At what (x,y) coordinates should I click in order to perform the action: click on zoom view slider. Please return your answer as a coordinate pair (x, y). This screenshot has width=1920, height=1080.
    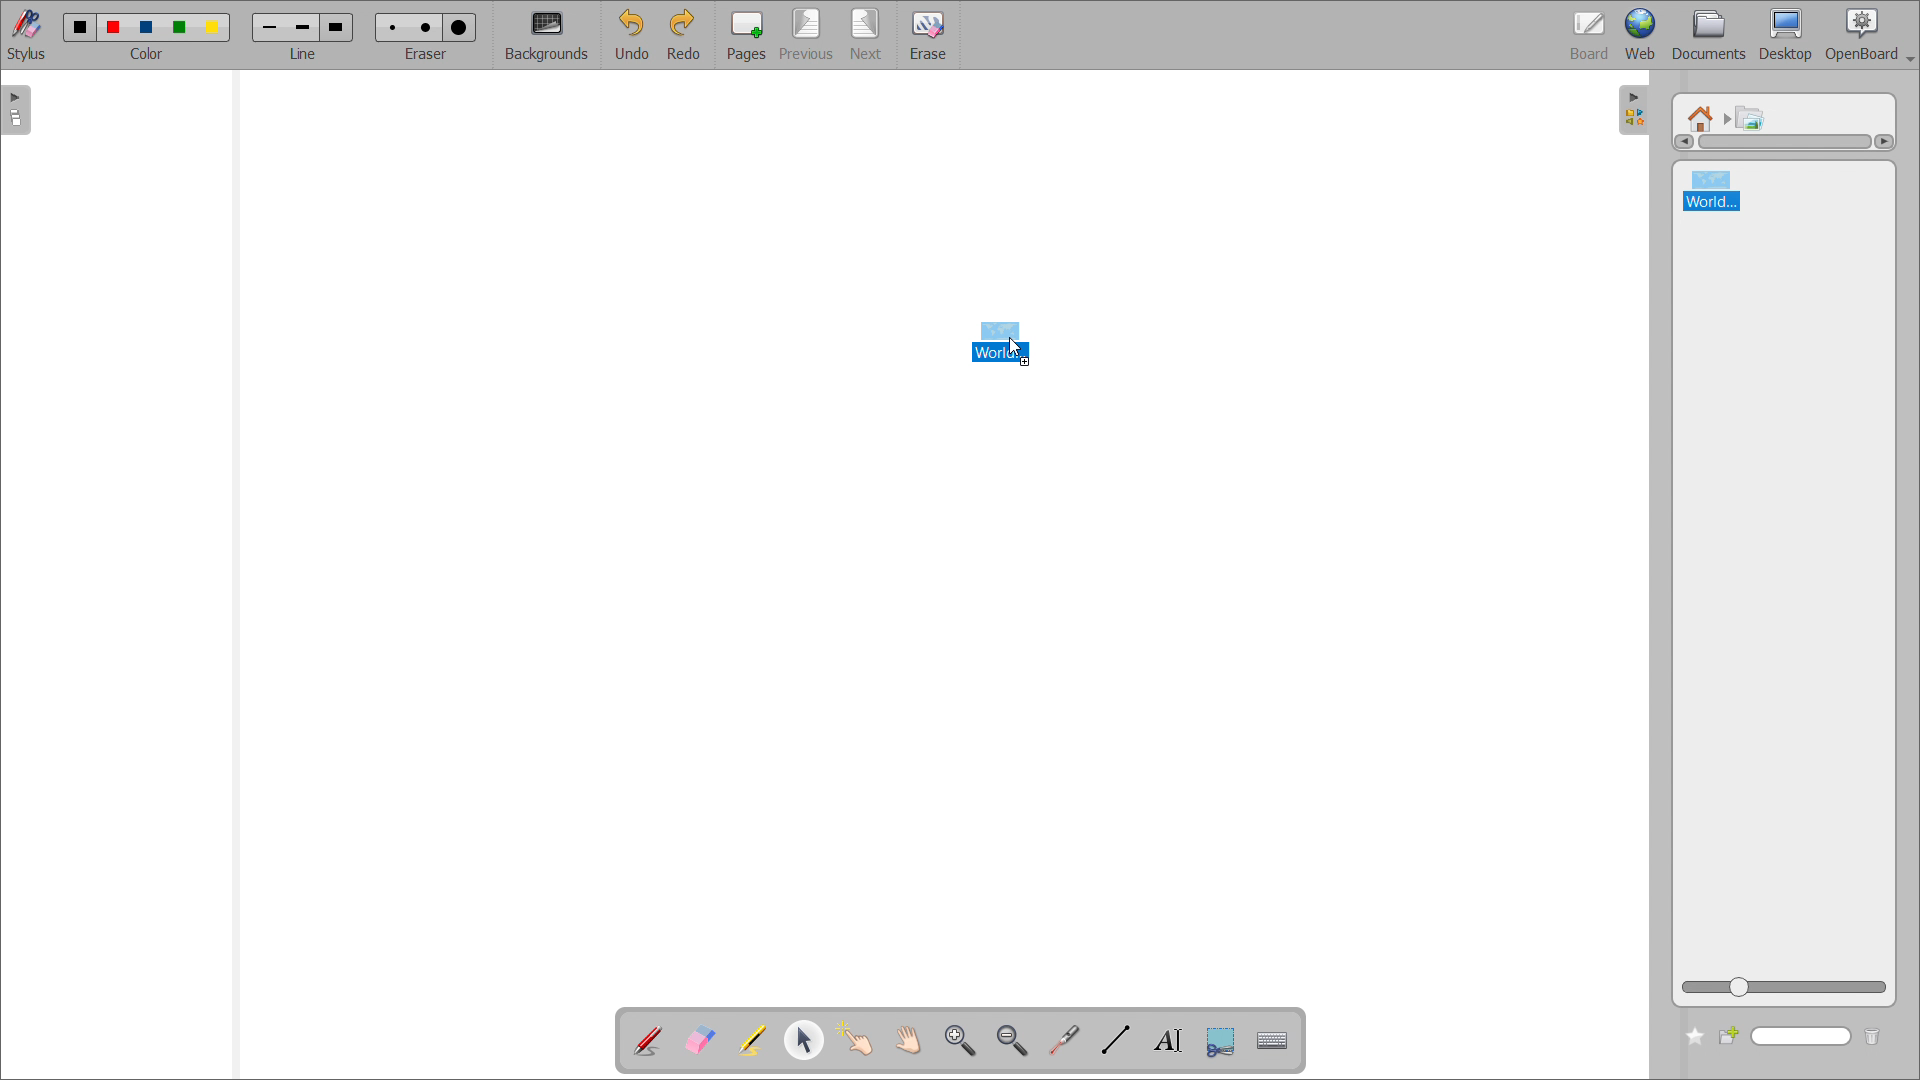
    Looking at the image, I should click on (1785, 987).